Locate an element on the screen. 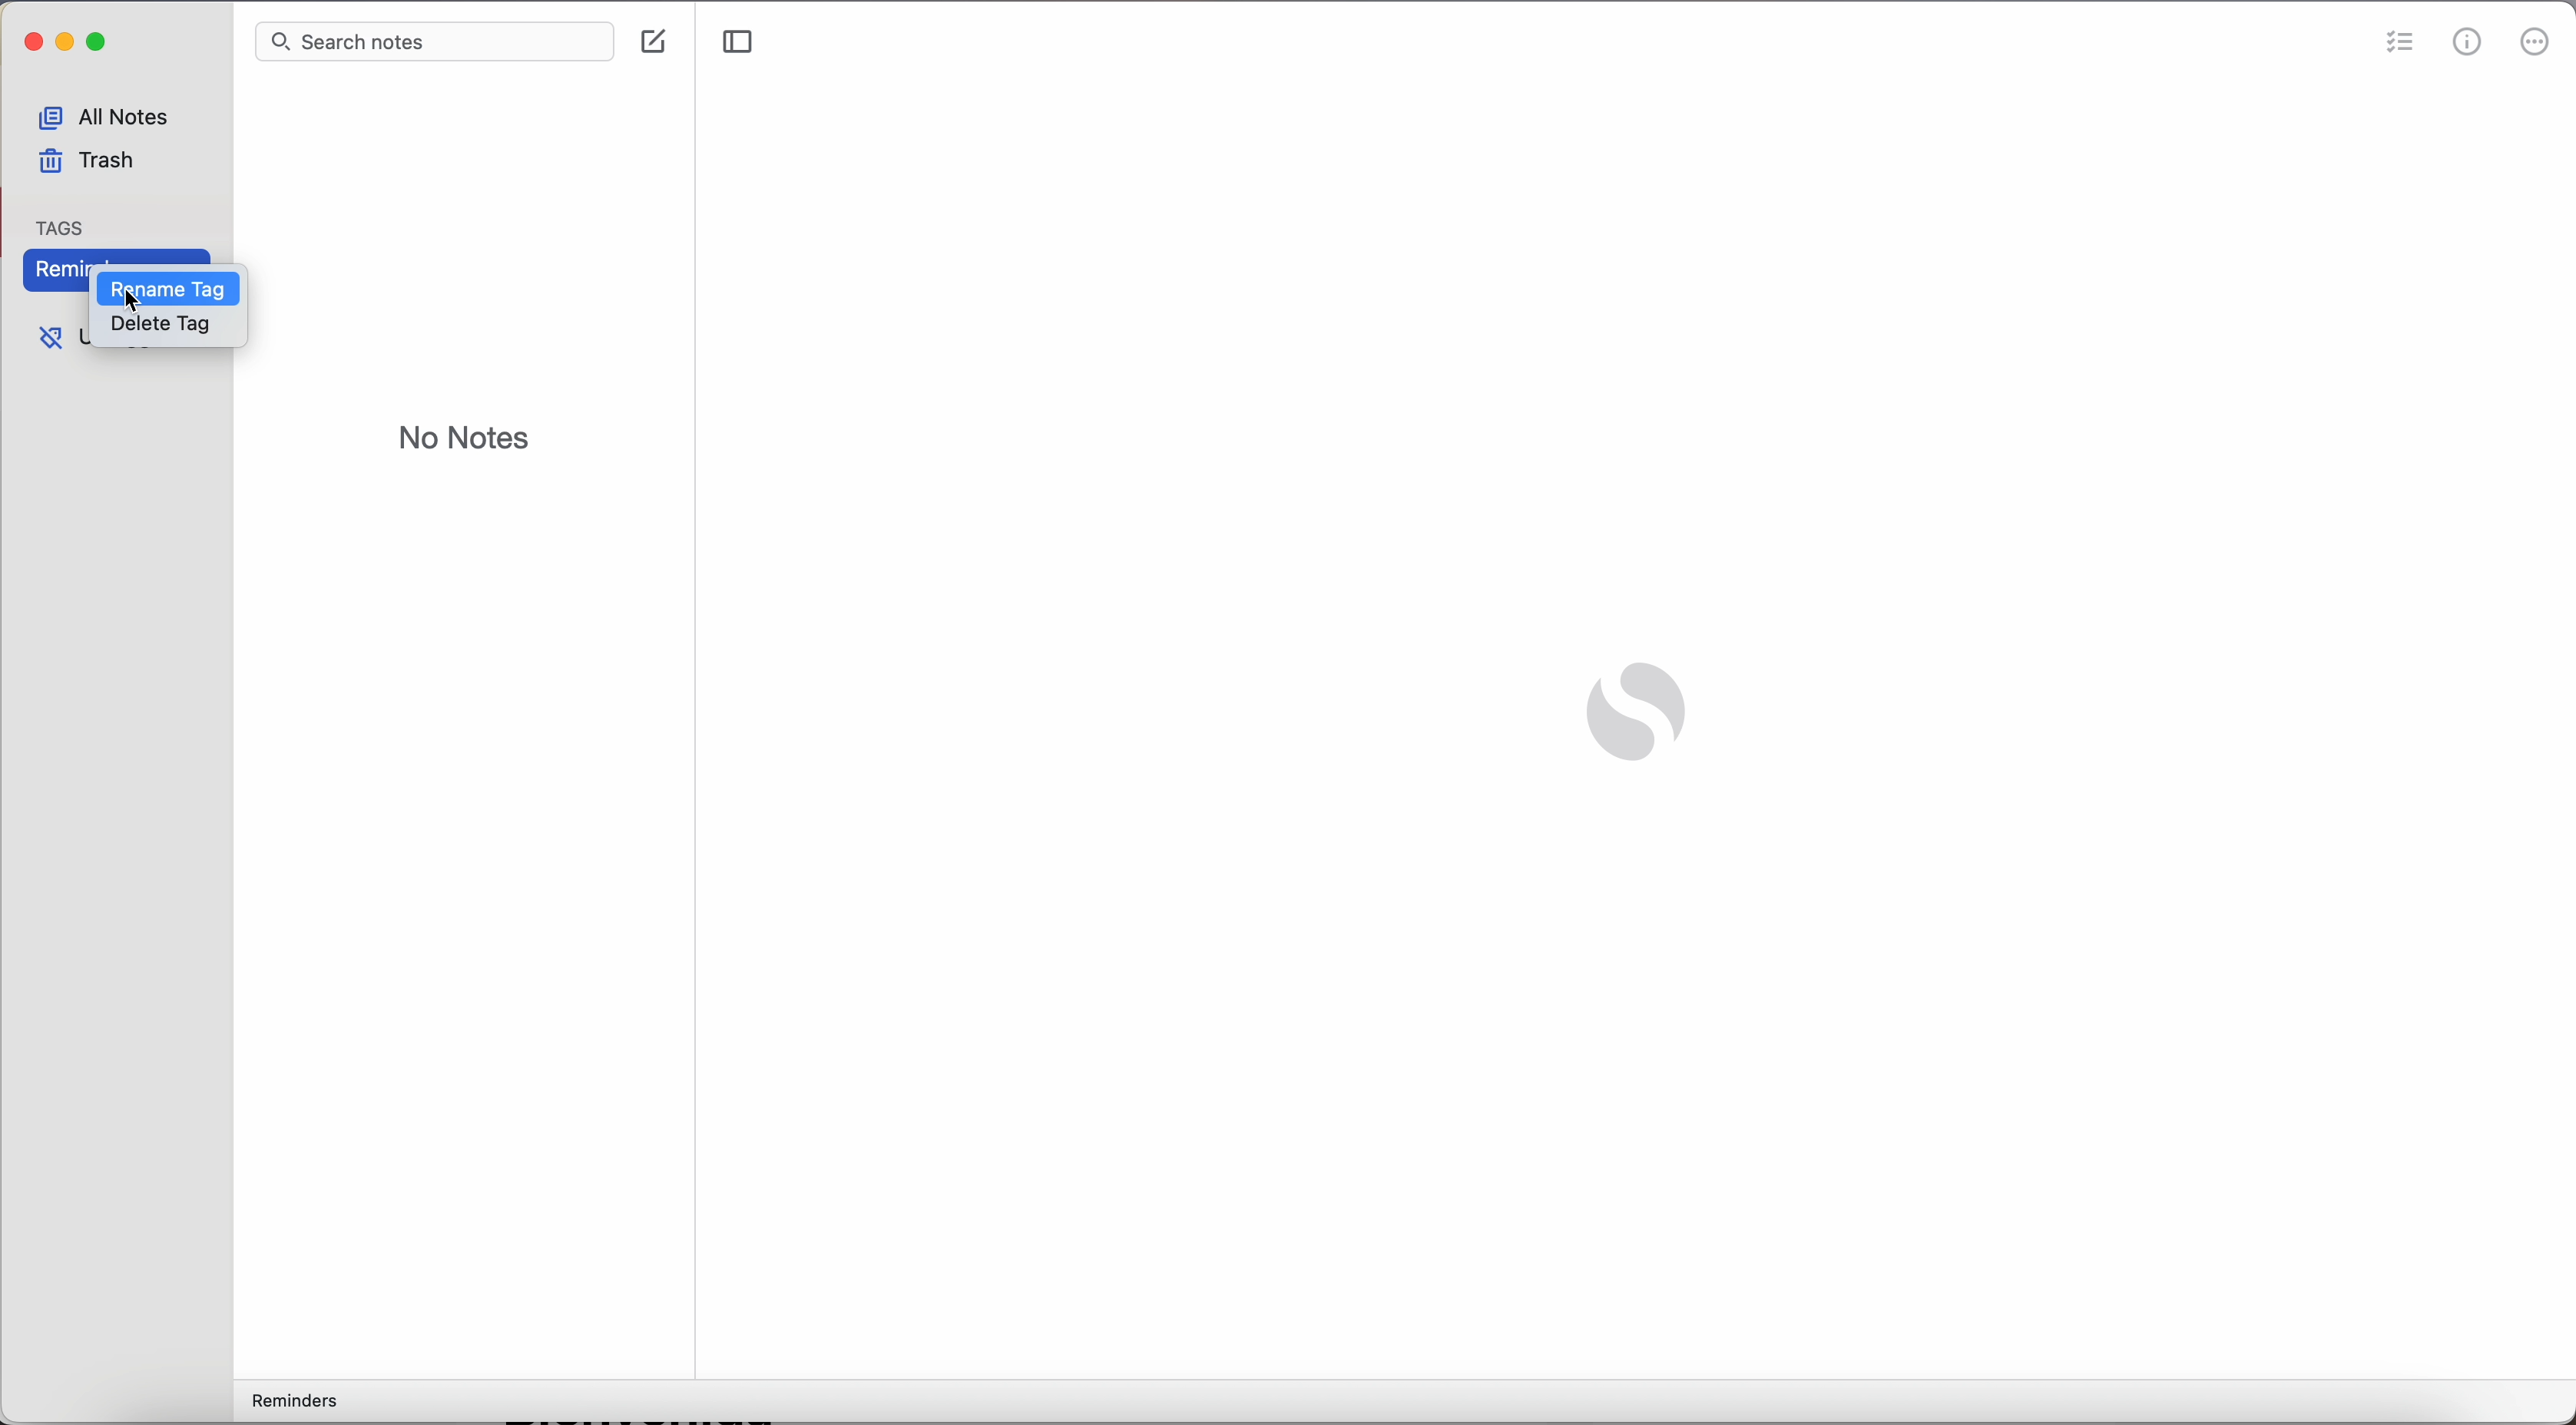  untagged is located at coordinates (117, 338).